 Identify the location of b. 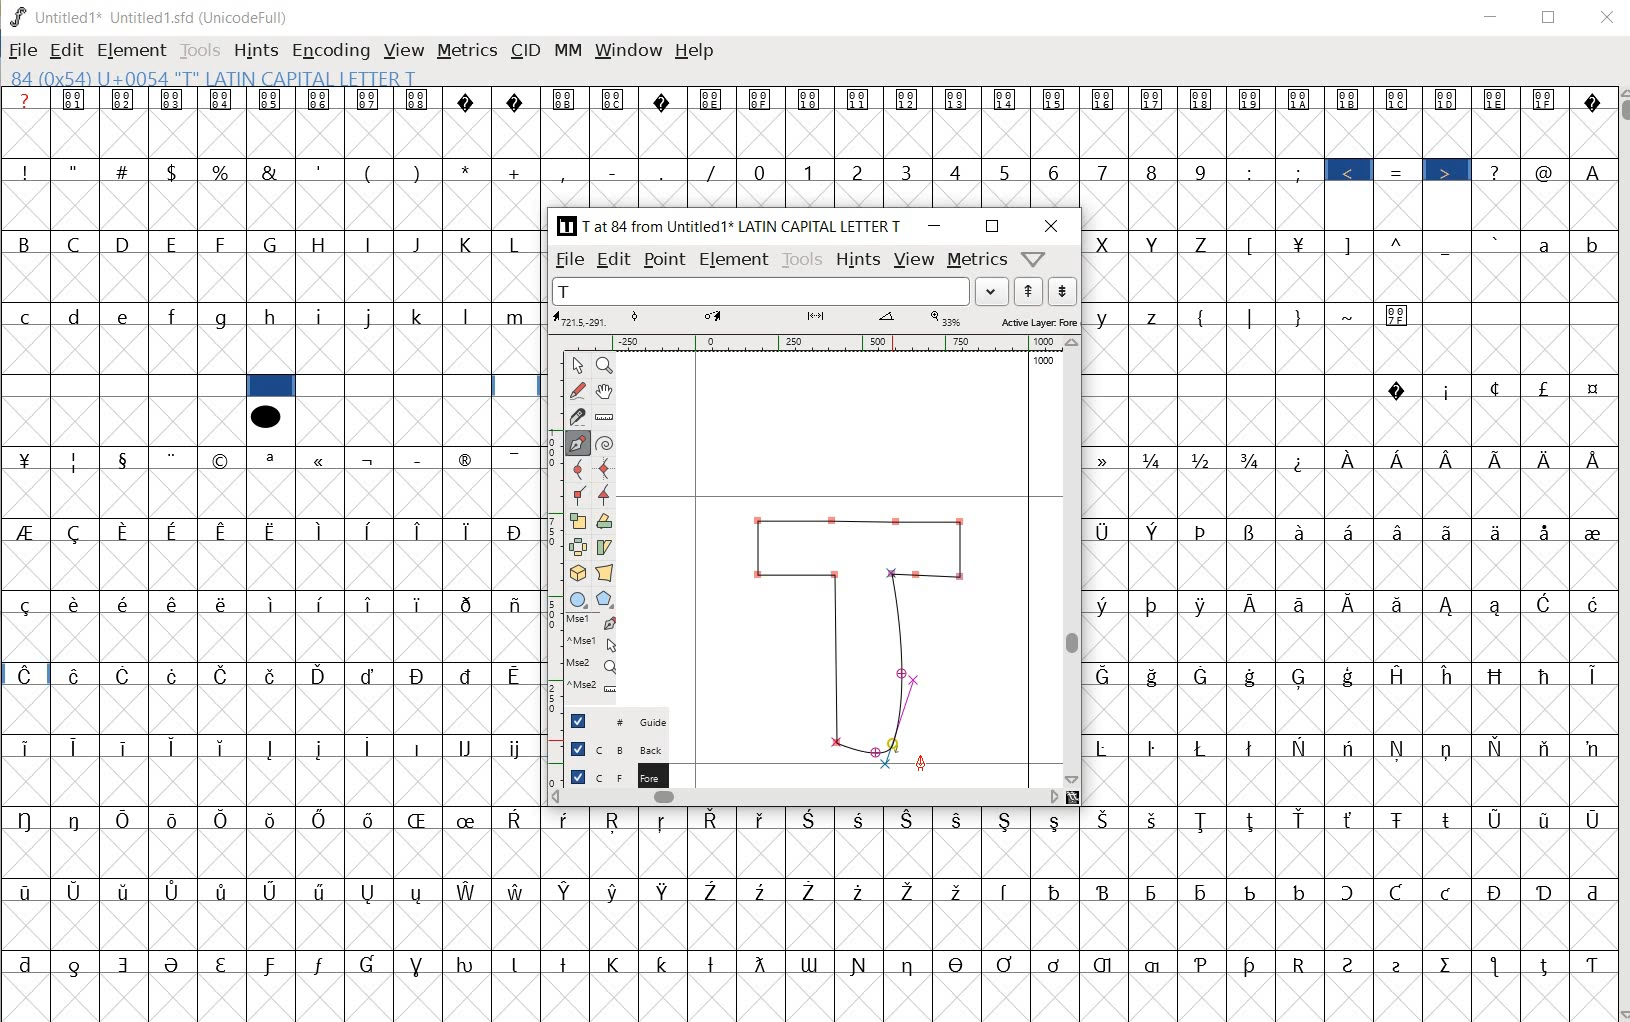
(1589, 243).